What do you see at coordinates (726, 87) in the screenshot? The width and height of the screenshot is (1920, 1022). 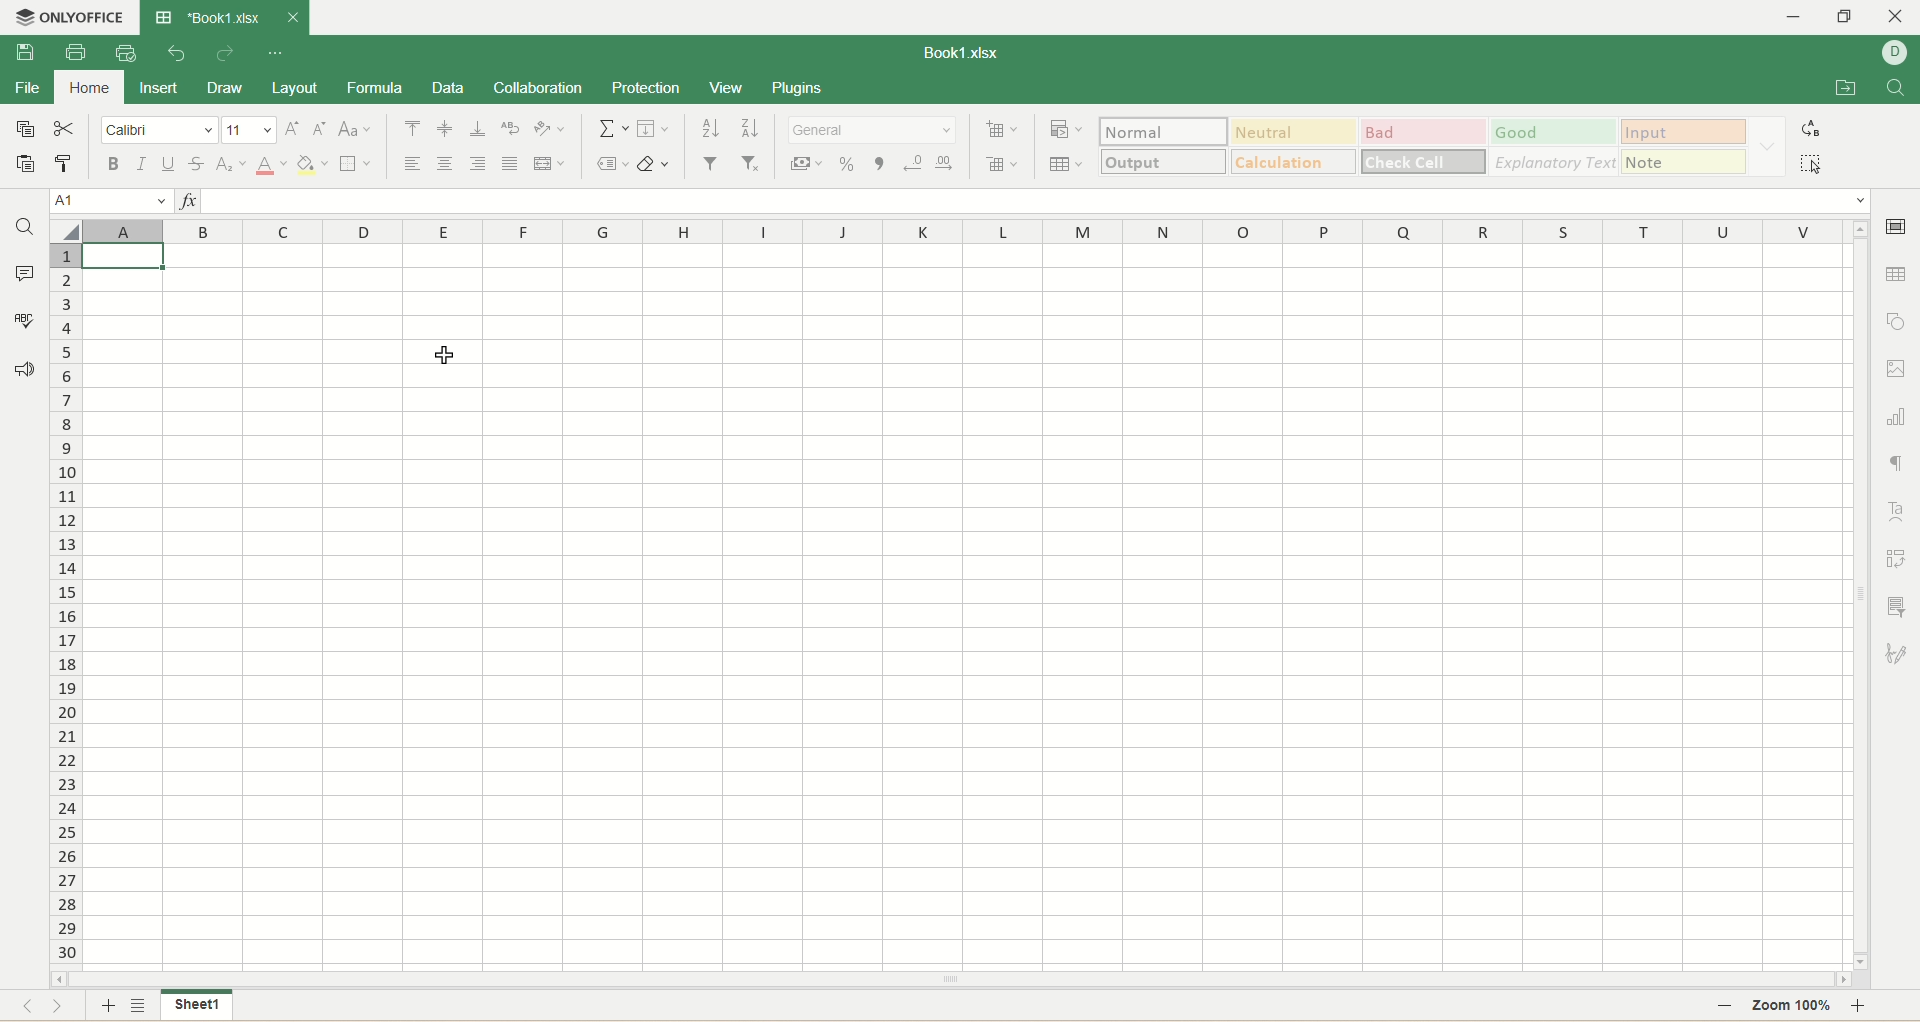 I see `view` at bounding box center [726, 87].